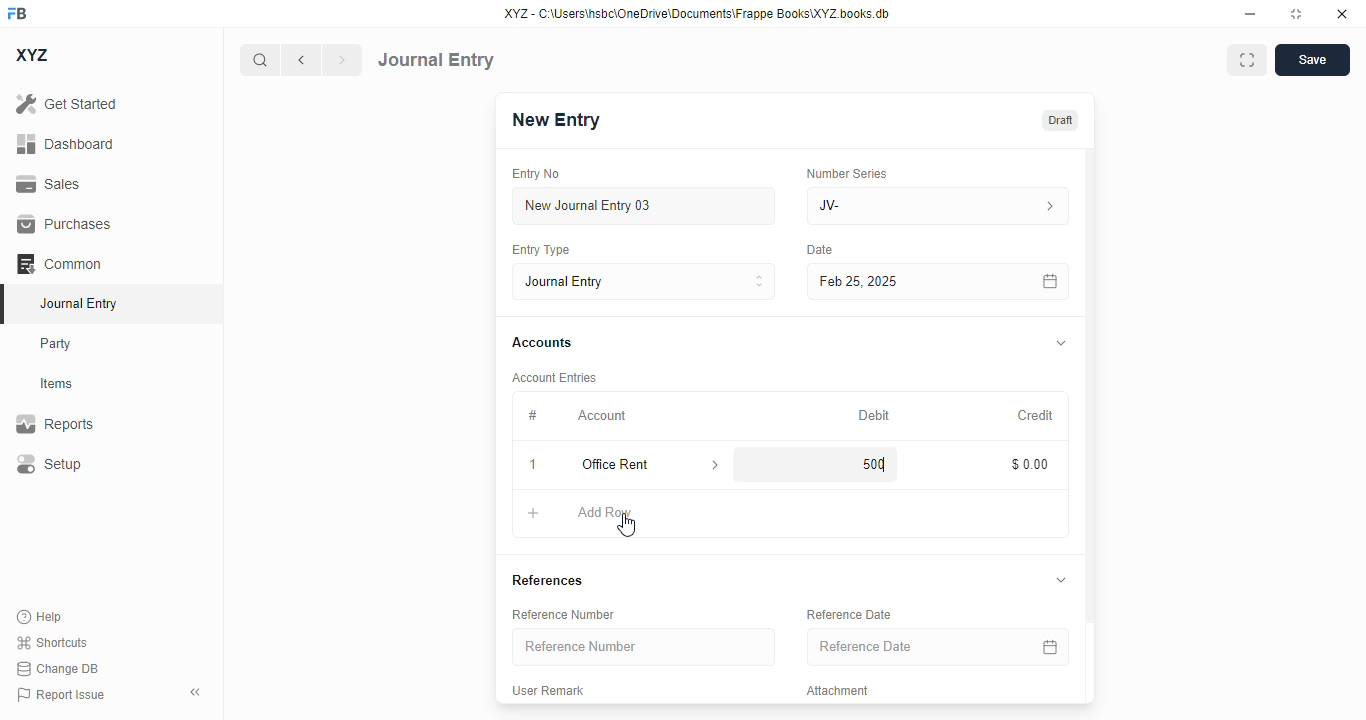 This screenshot has width=1366, height=720. Describe the element at coordinates (55, 423) in the screenshot. I see `reports` at that location.